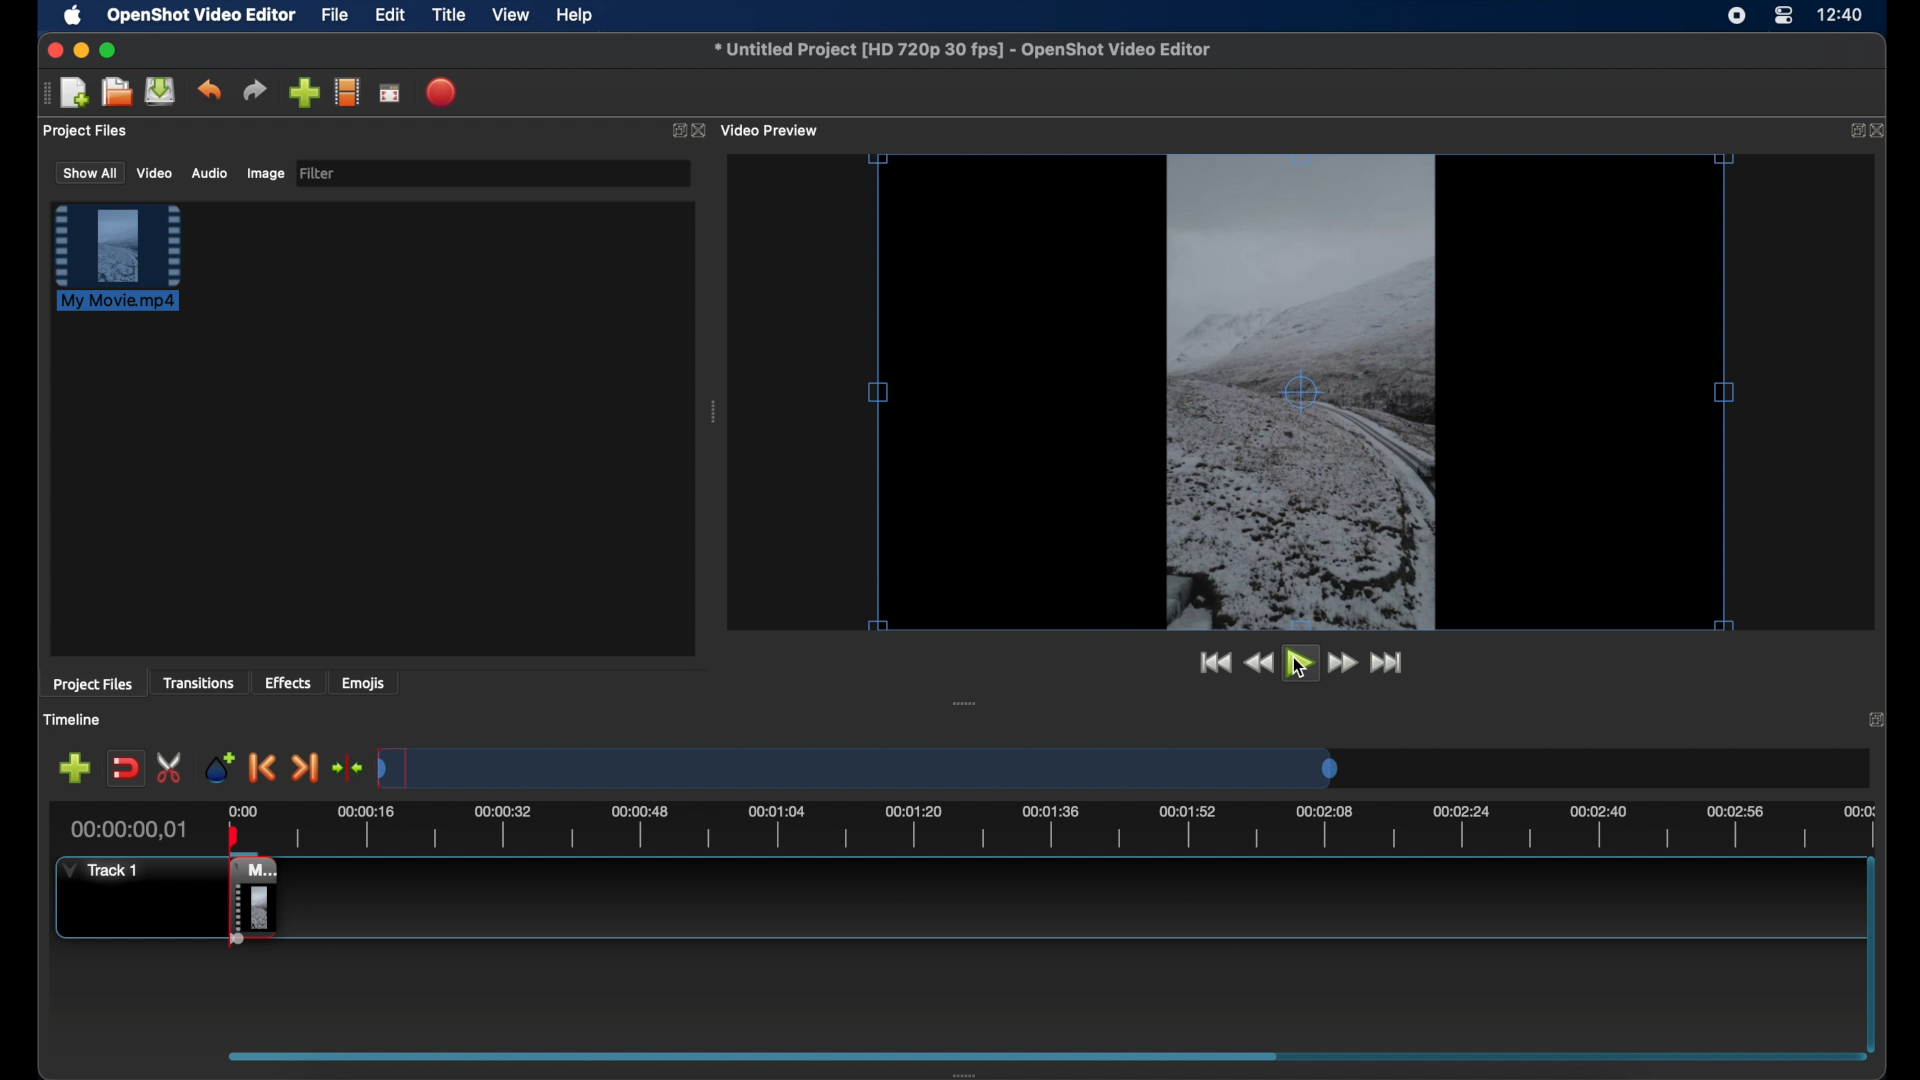 This screenshot has height=1080, width=1920. What do you see at coordinates (74, 769) in the screenshot?
I see `add track` at bounding box center [74, 769].